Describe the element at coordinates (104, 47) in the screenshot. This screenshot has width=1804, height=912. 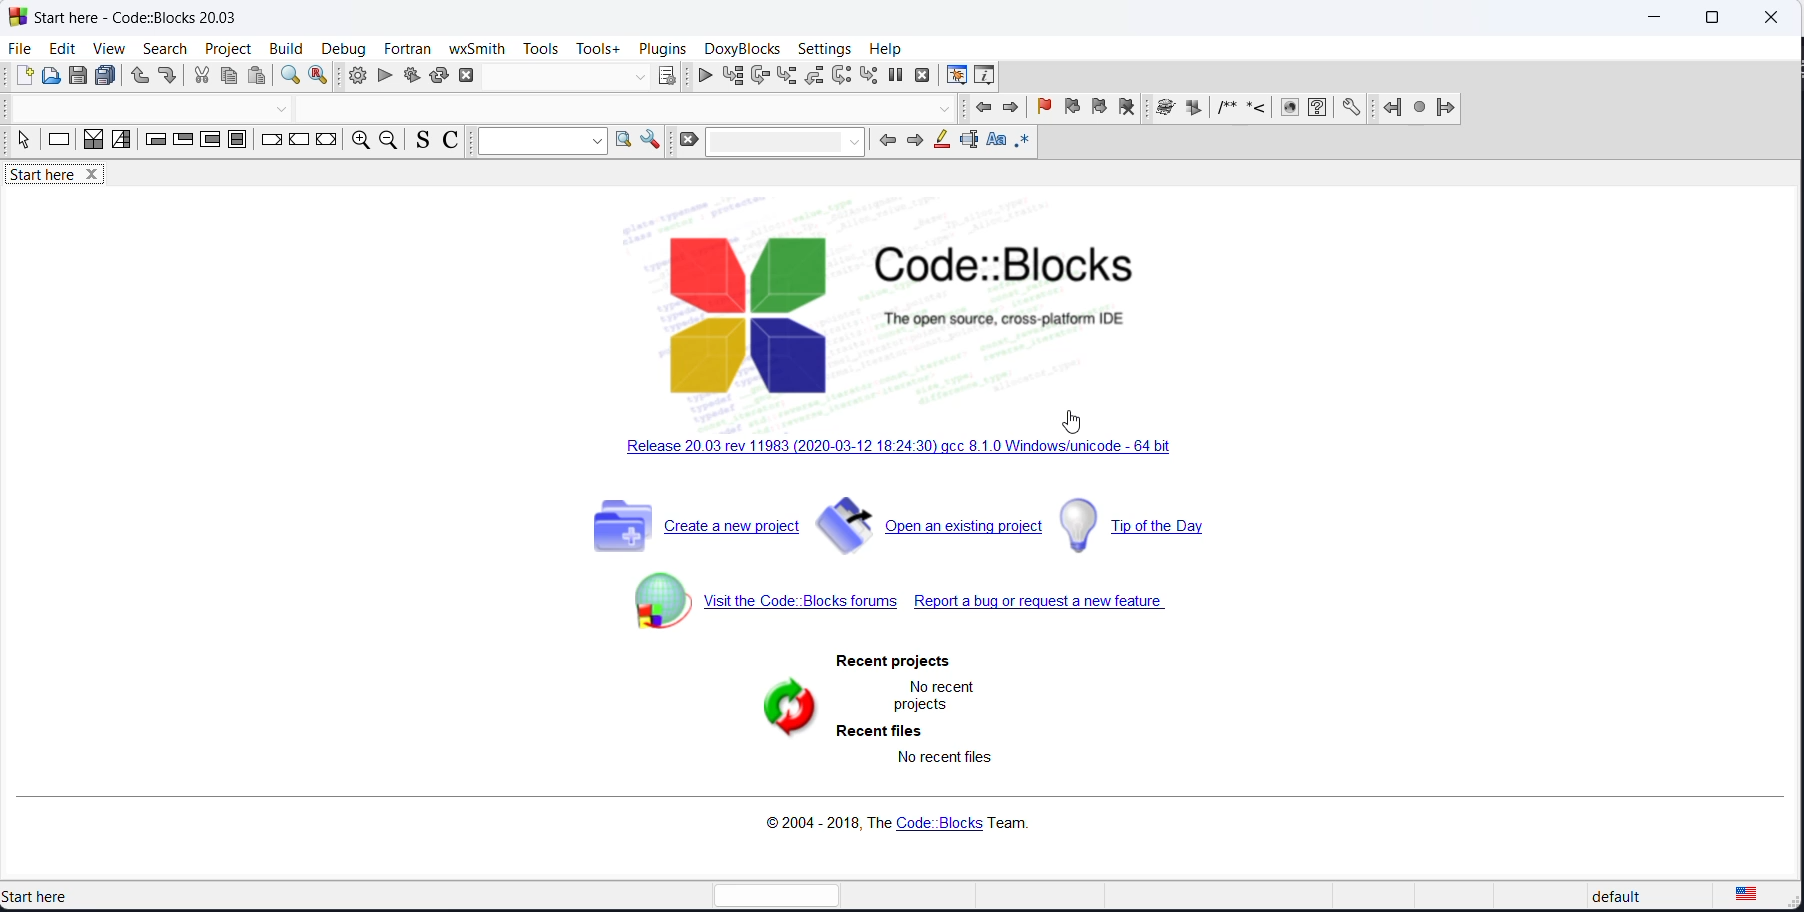
I see `view` at that location.